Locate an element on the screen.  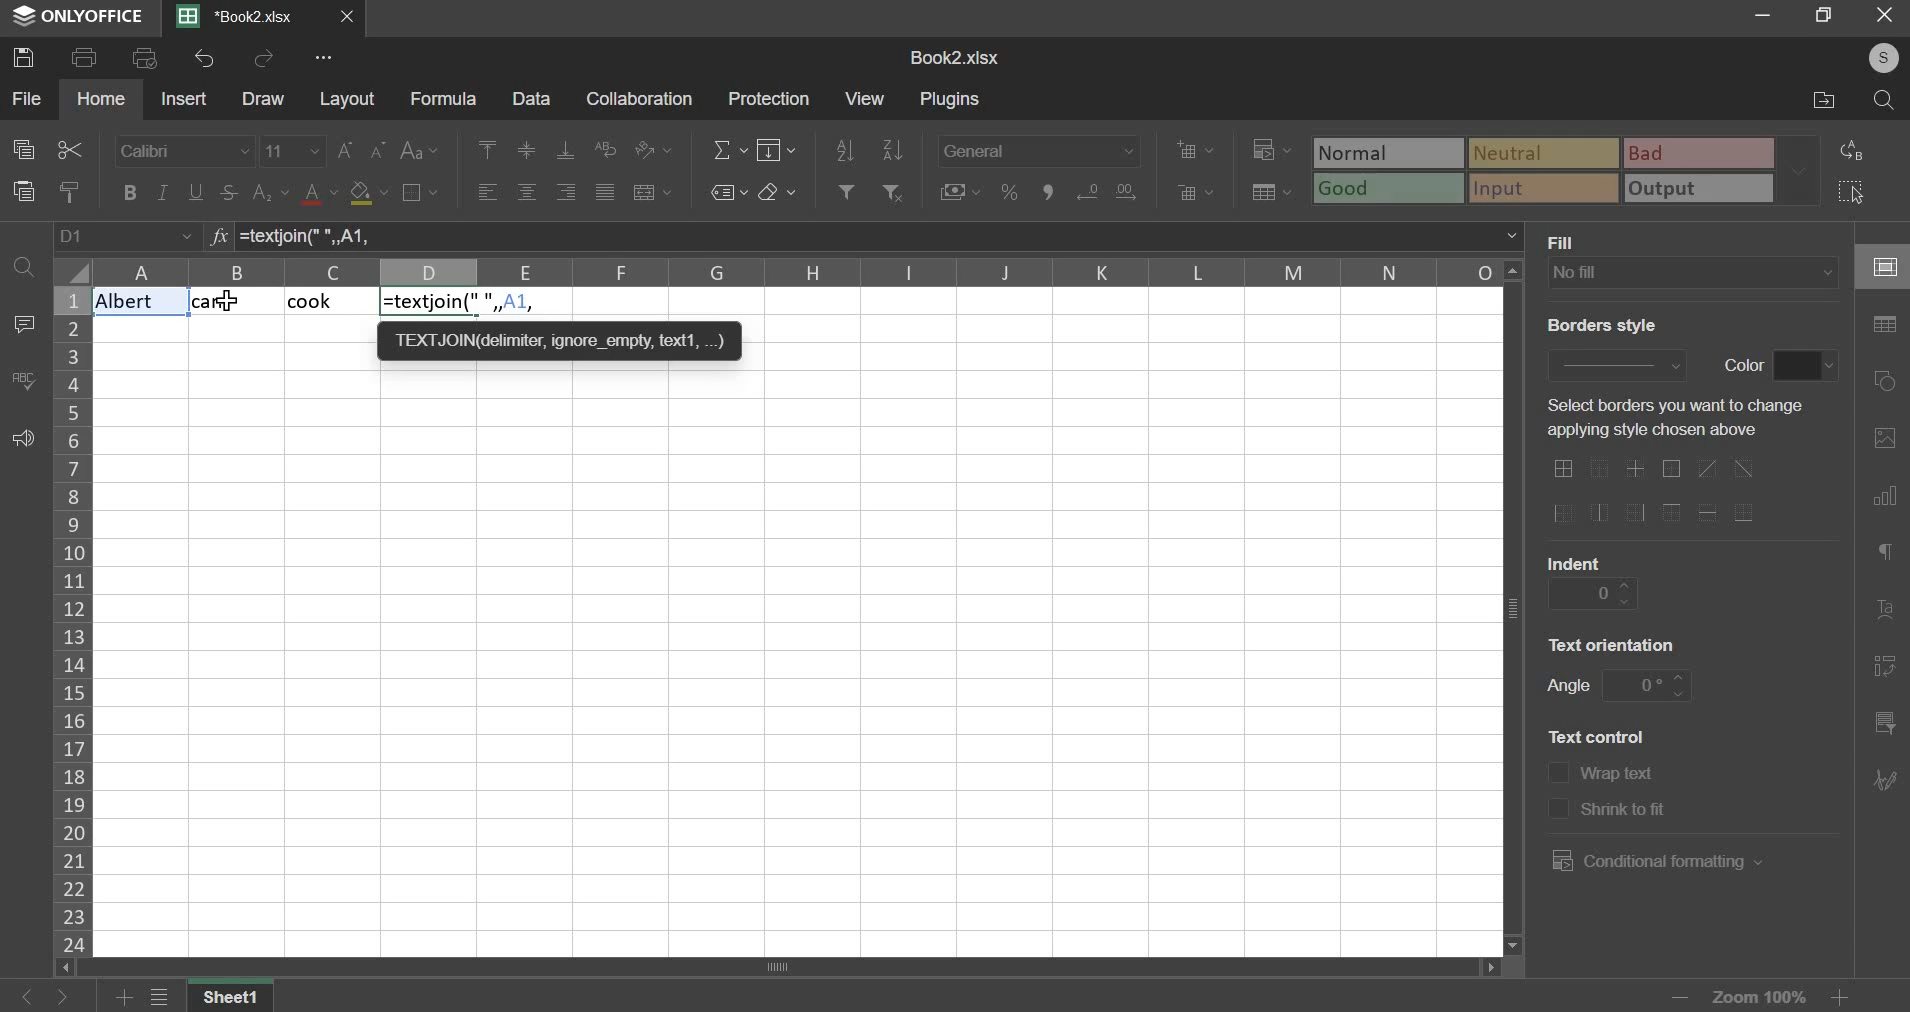
view is located at coordinates (864, 97).